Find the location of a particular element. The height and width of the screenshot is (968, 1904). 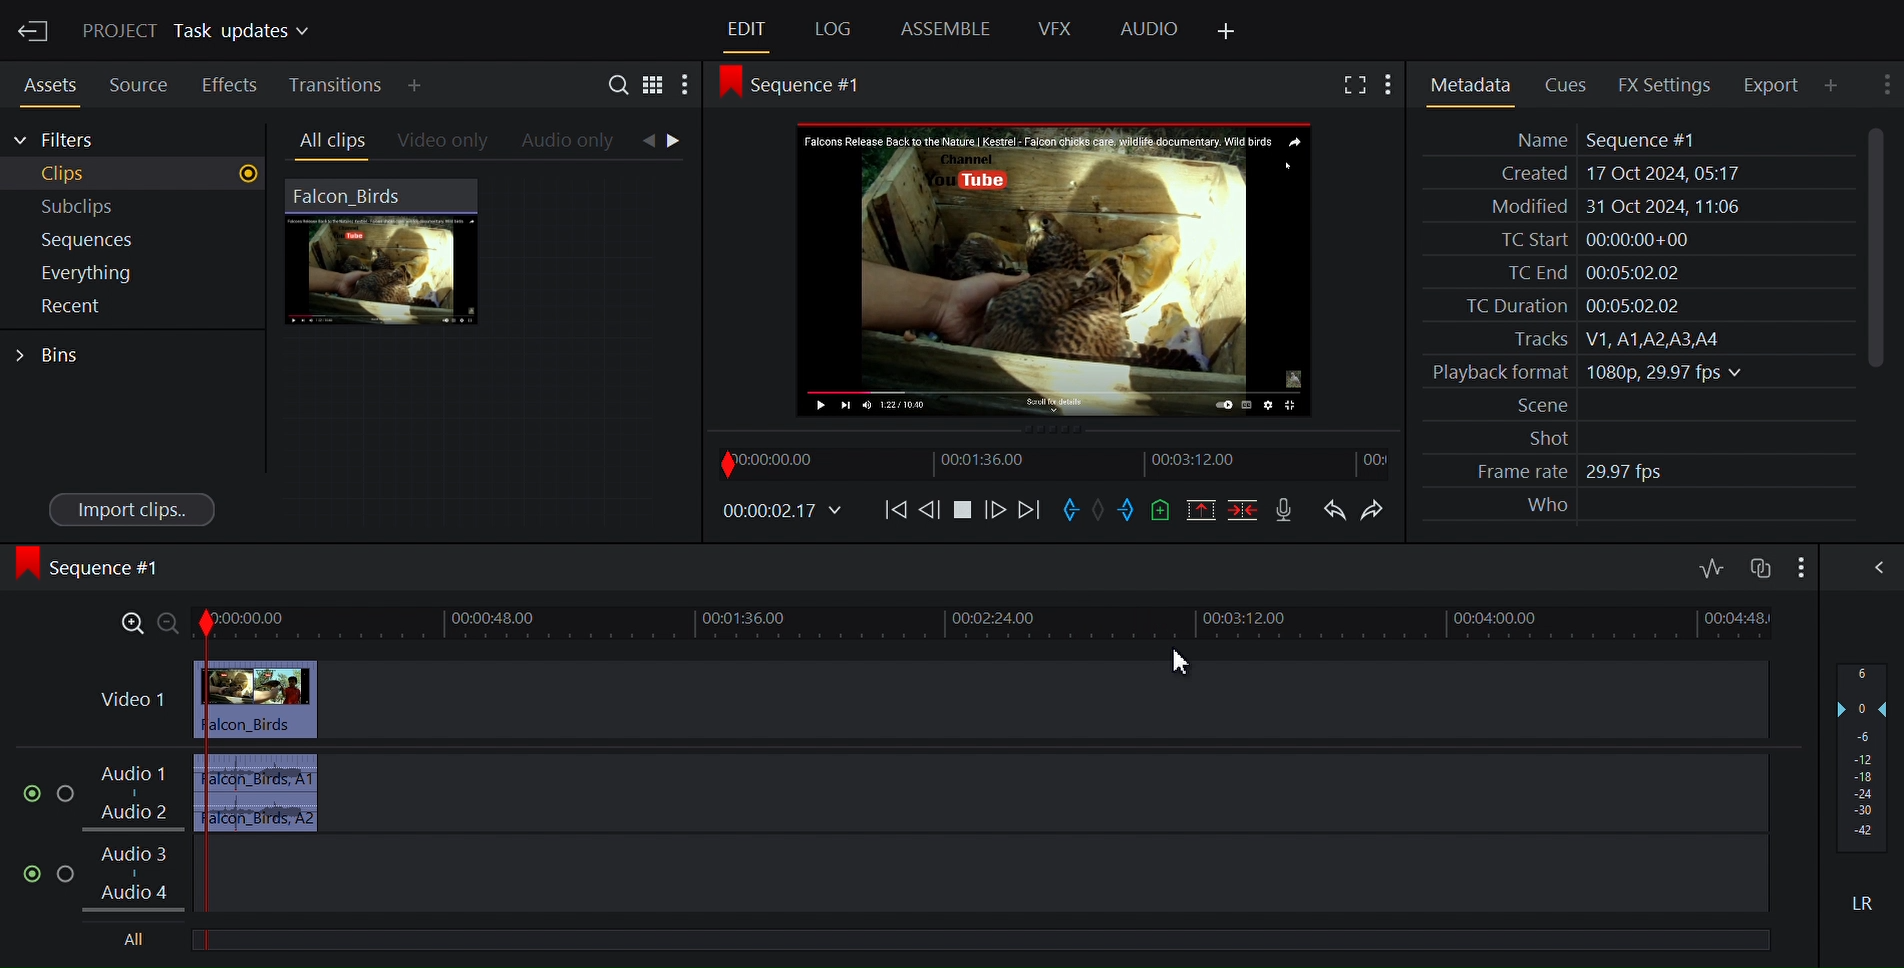

Bins is located at coordinates (58, 353).